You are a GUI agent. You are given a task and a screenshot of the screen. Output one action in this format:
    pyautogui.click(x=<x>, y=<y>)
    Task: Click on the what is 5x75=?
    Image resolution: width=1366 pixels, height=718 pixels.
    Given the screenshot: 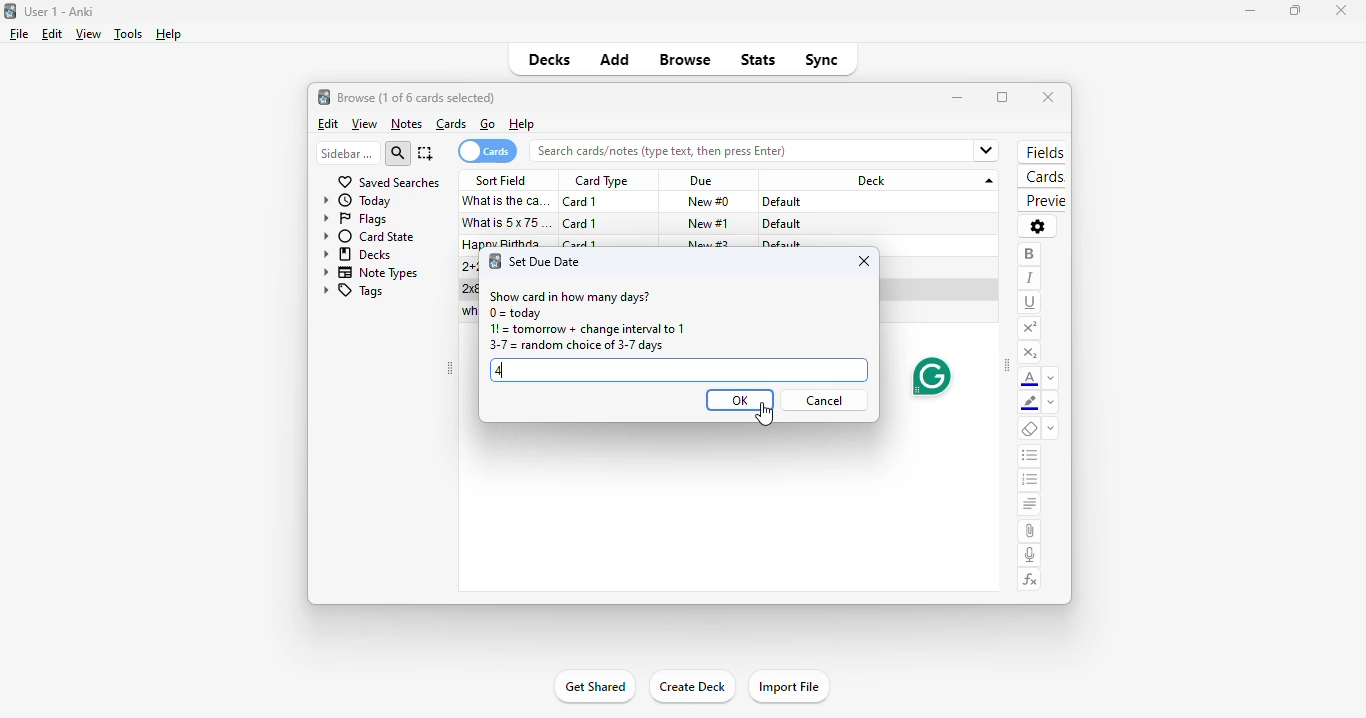 What is the action you would take?
    pyautogui.click(x=509, y=222)
    